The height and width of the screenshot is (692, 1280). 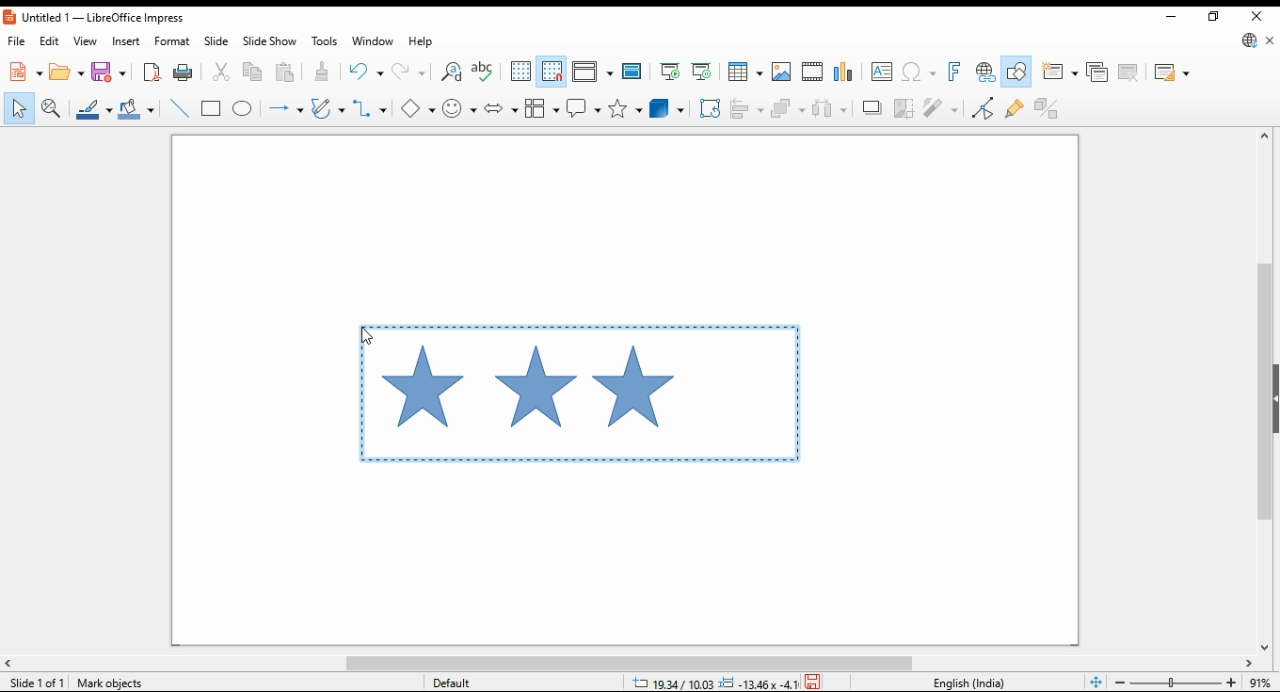 I want to click on align objects, so click(x=748, y=109).